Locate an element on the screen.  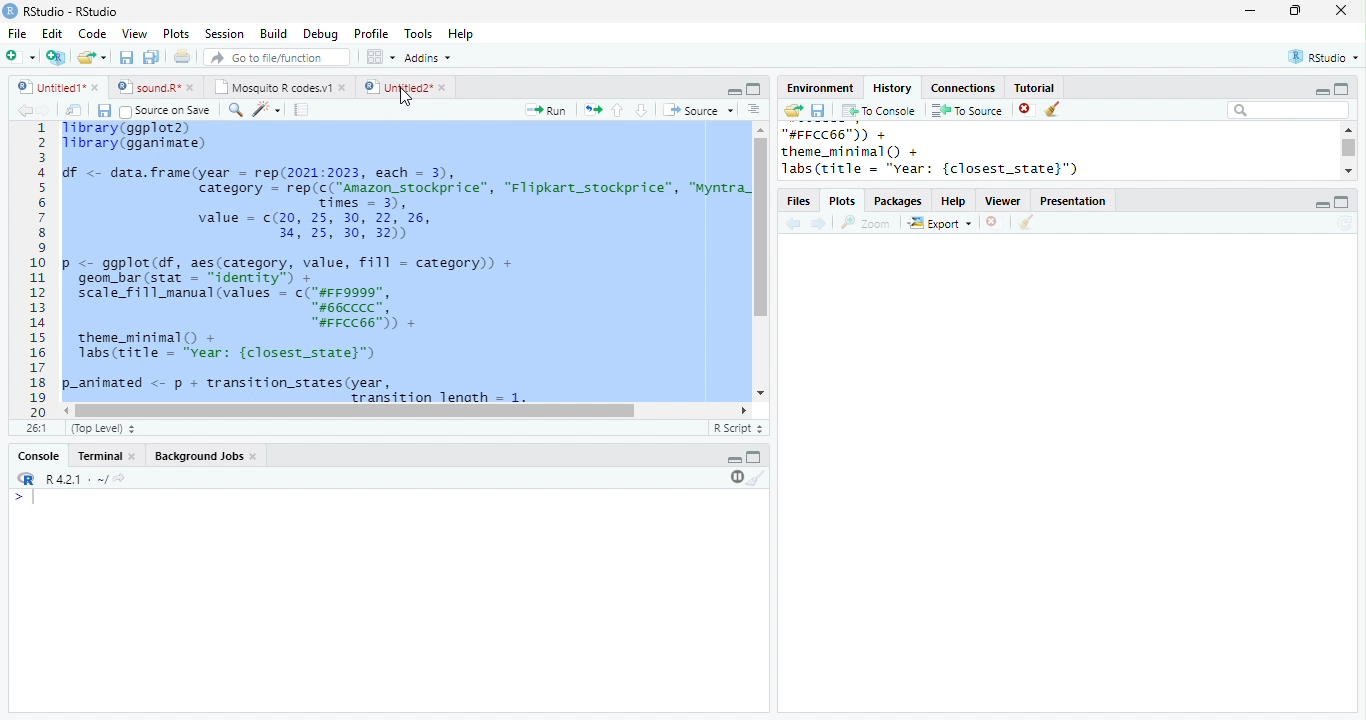
Untitled2 is located at coordinates (396, 87).